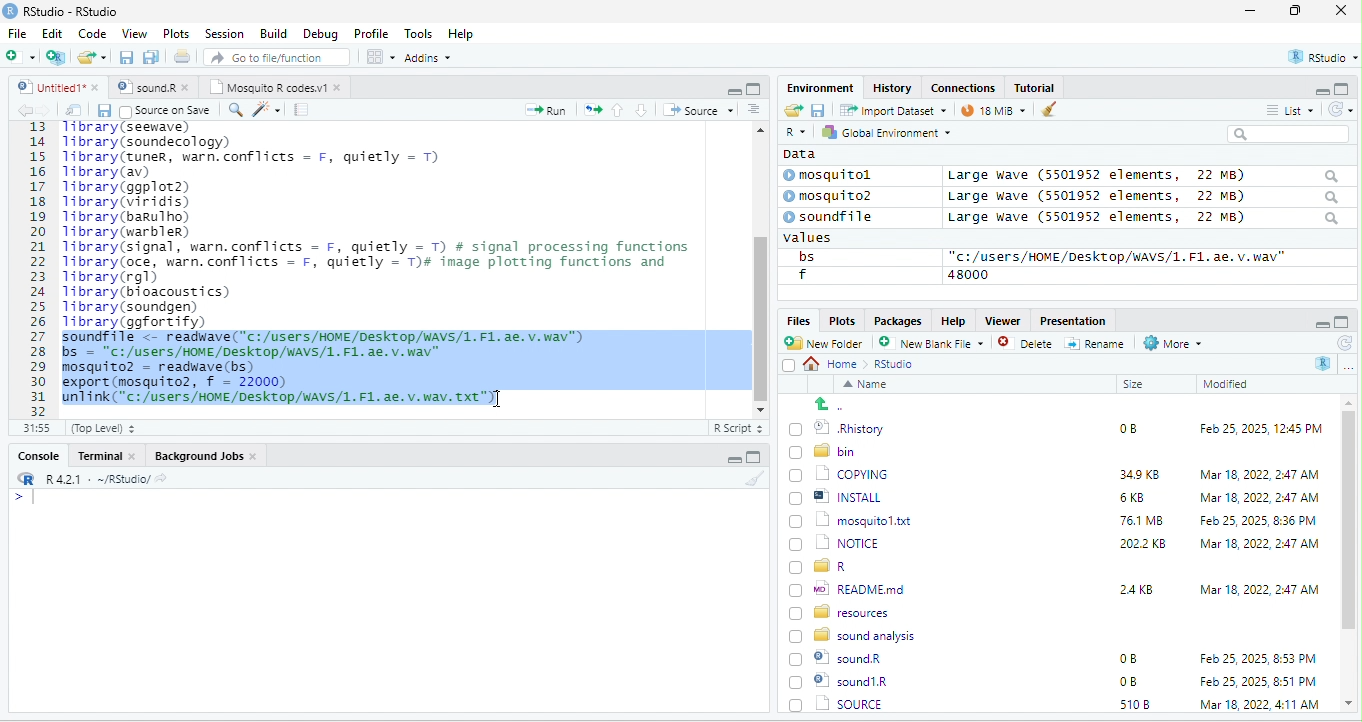  What do you see at coordinates (54, 33) in the screenshot?
I see `Edit` at bounding box center [54, 33].